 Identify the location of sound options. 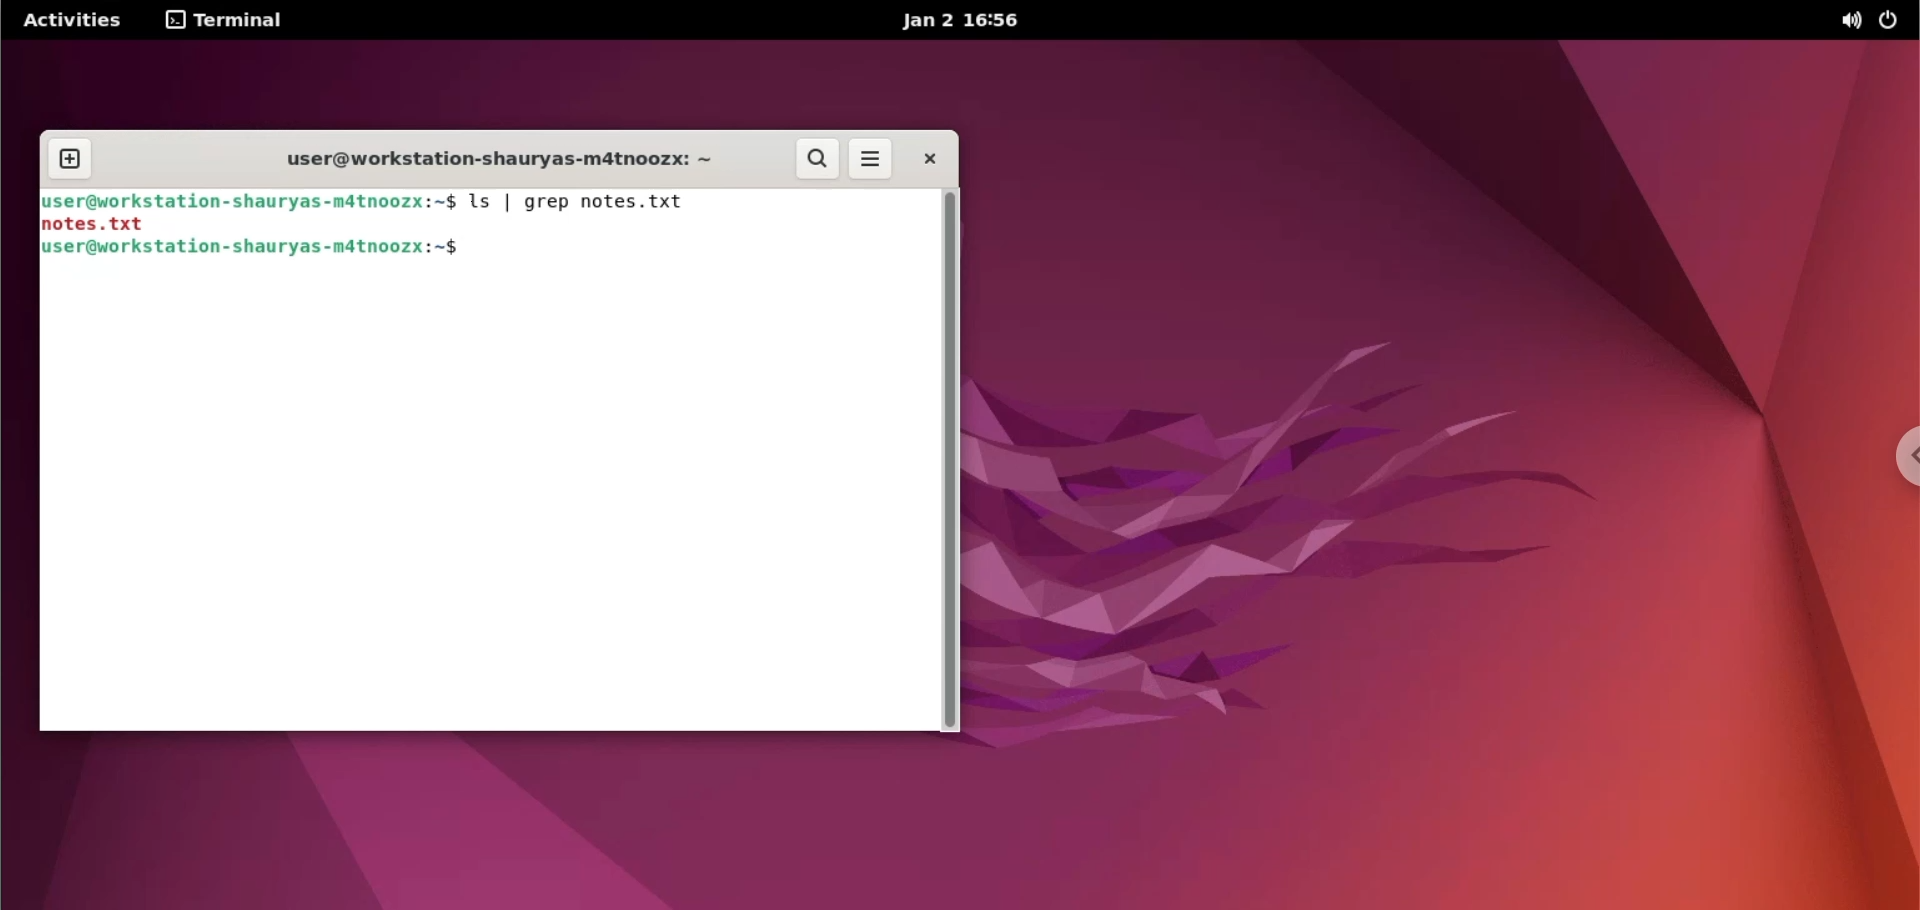
(1846, 21).